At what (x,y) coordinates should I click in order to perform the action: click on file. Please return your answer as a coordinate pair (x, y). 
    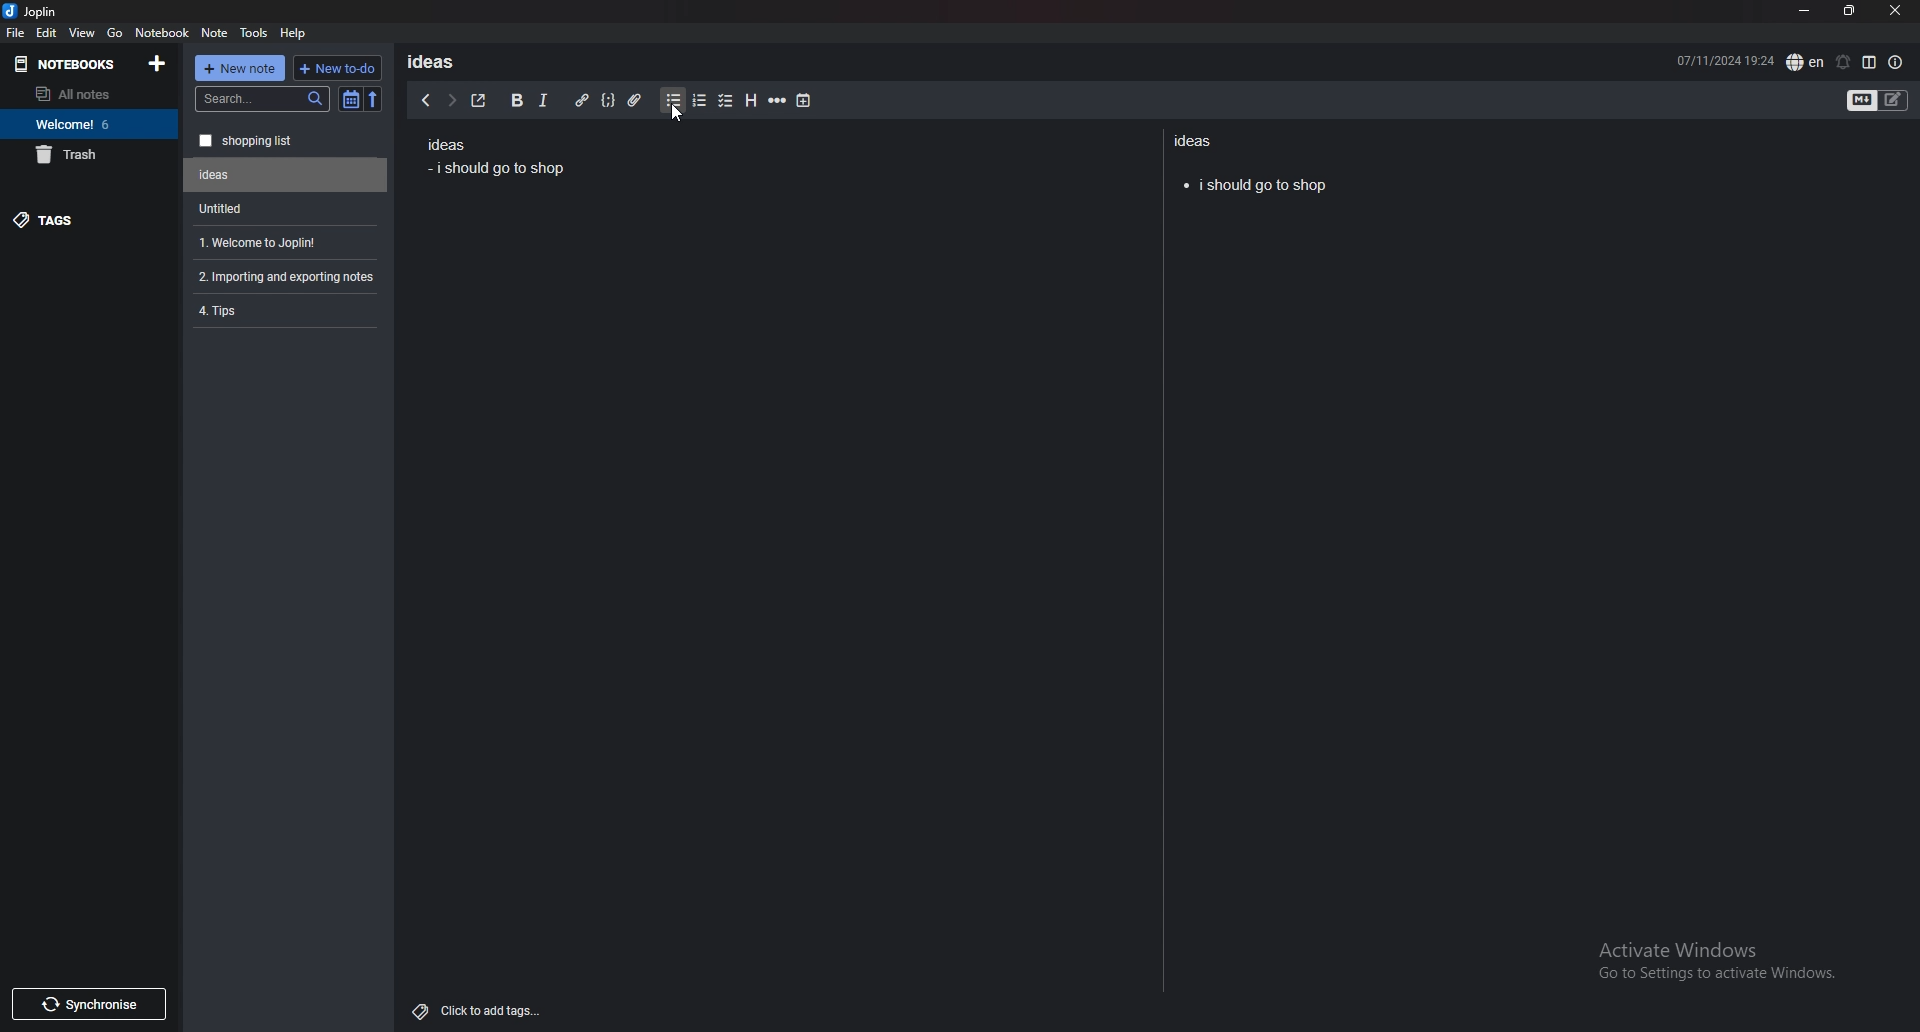
    Looking at the image, I should click on (15, 32).